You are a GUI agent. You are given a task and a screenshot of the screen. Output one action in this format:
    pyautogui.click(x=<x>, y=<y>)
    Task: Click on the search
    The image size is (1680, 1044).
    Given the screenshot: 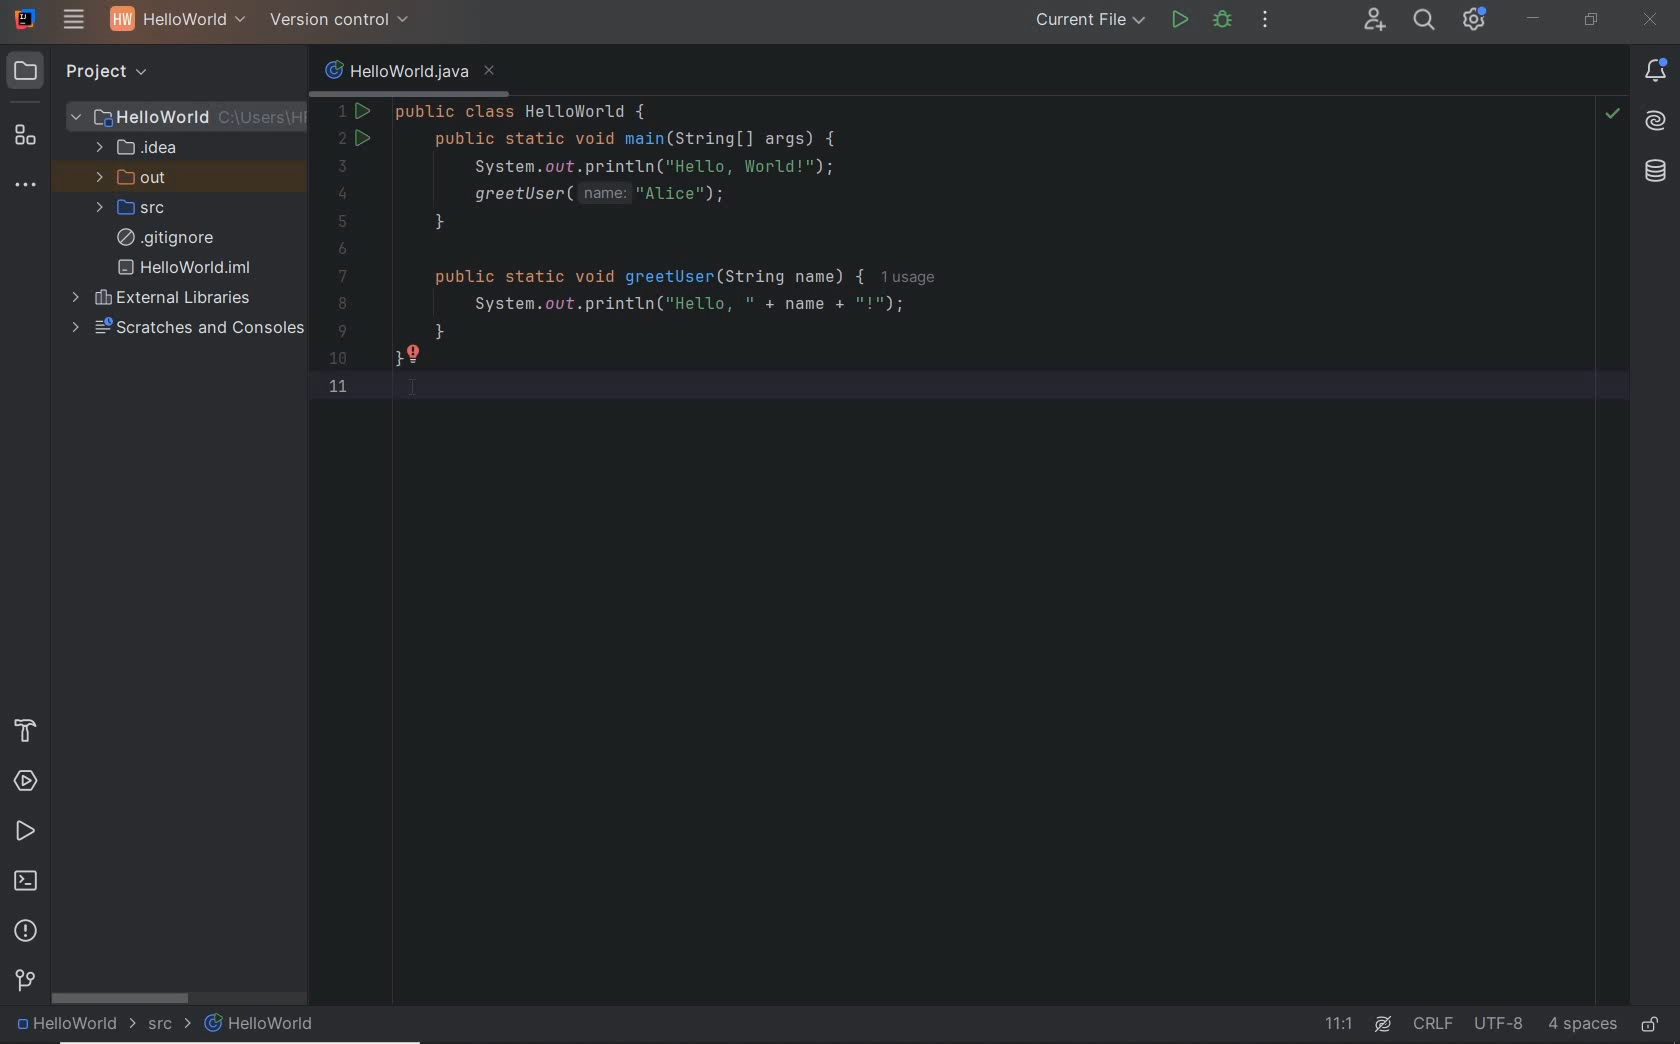 What is the action you would take?
    pyautogui.click(x=1426, y=21)
    